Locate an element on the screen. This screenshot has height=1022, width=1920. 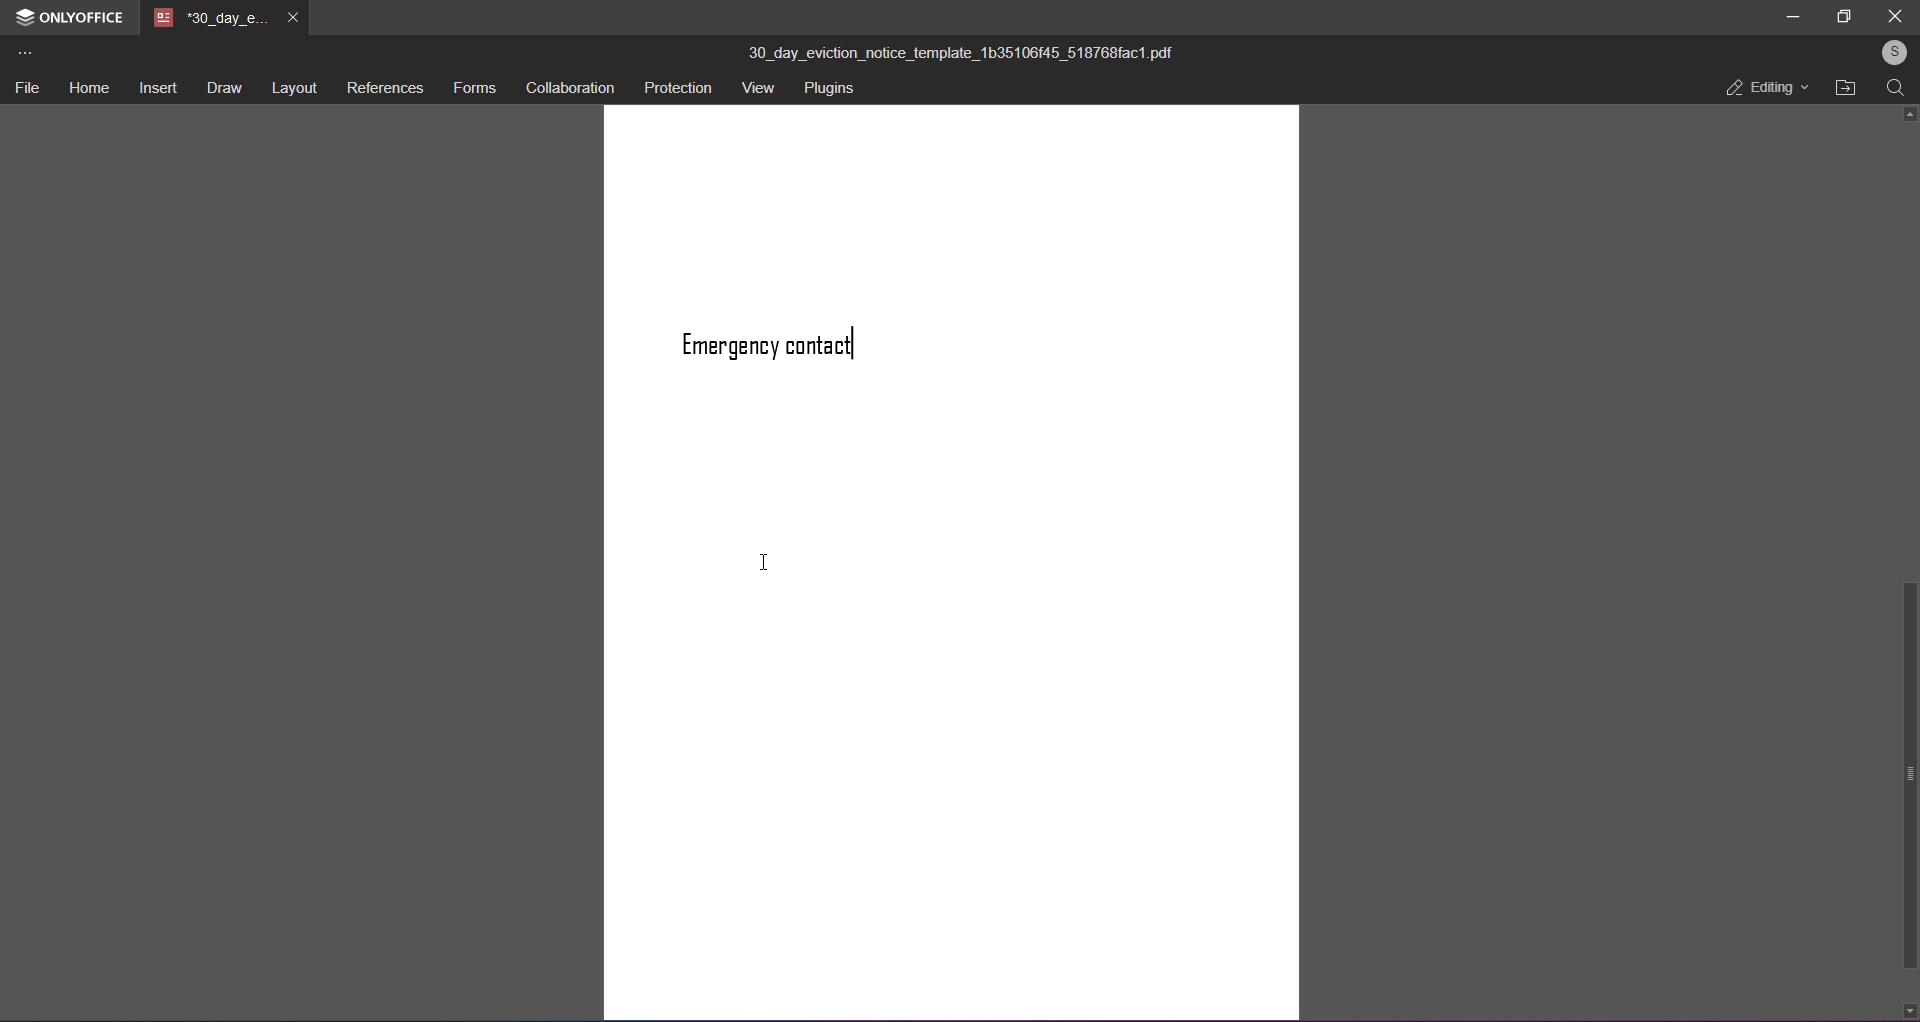
text is located at coordinates (786, 343).